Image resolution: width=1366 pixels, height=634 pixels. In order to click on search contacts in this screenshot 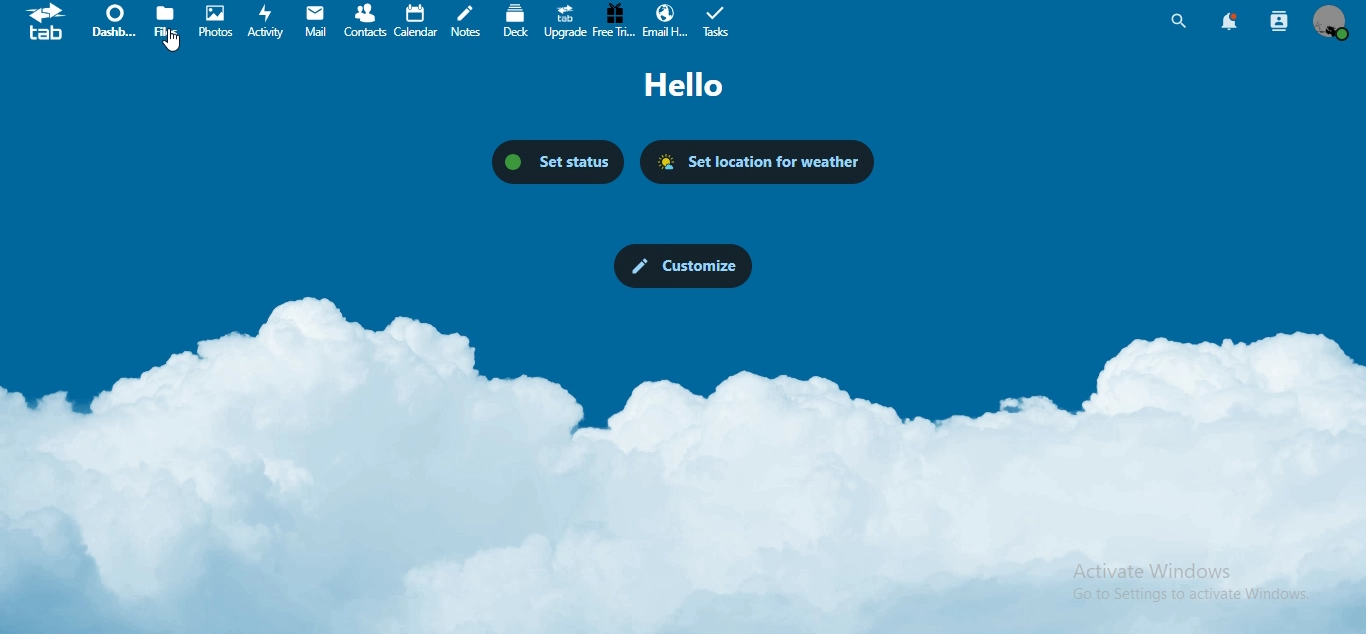, I will do `click(1278, 23)`.